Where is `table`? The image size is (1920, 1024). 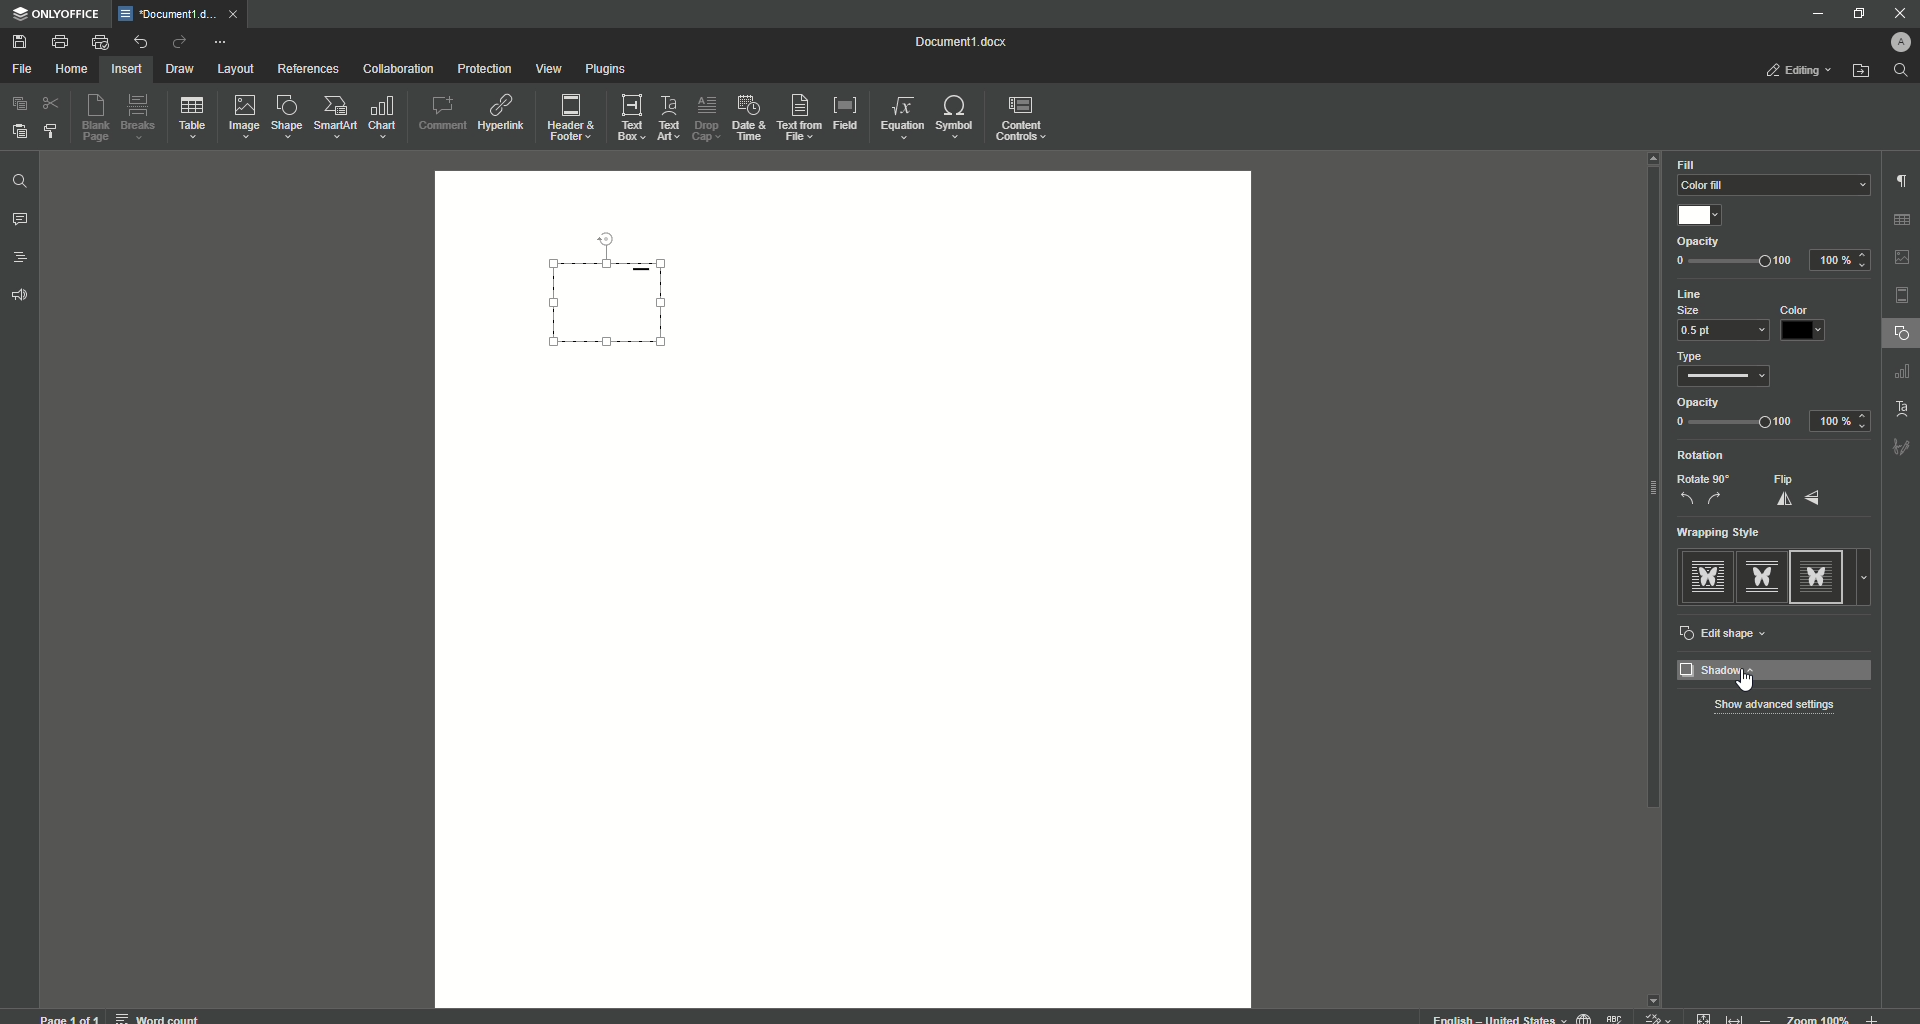
table is located at coordinates (1904, 374).